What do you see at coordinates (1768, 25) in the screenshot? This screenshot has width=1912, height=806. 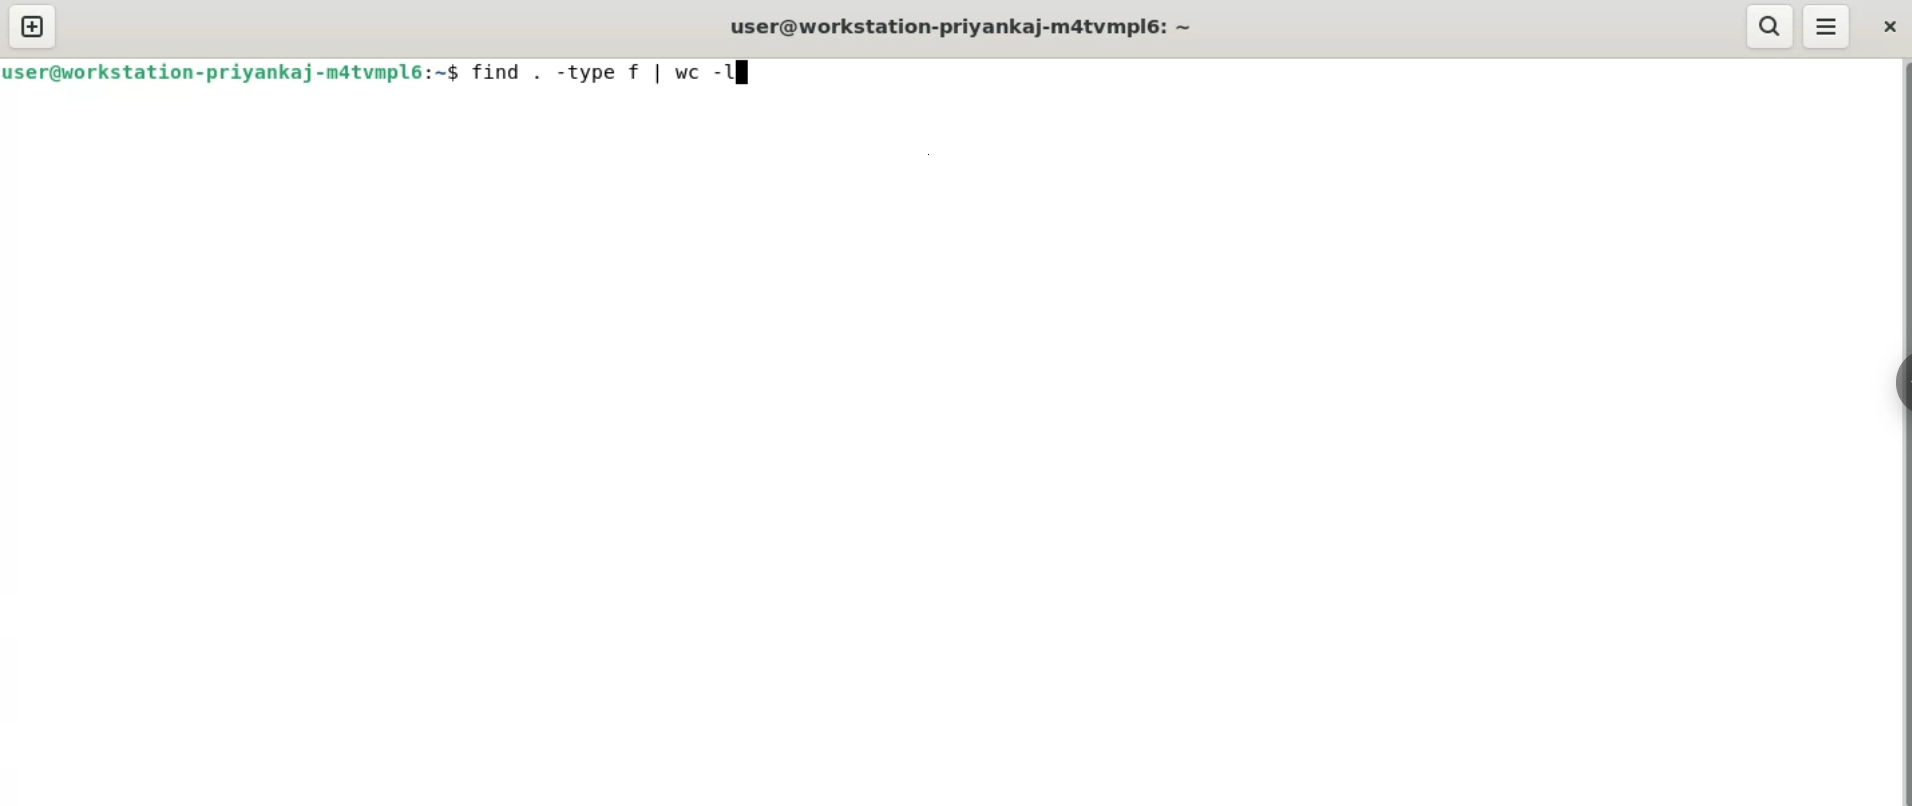 I see `search` at bounding box center [1768, 25].